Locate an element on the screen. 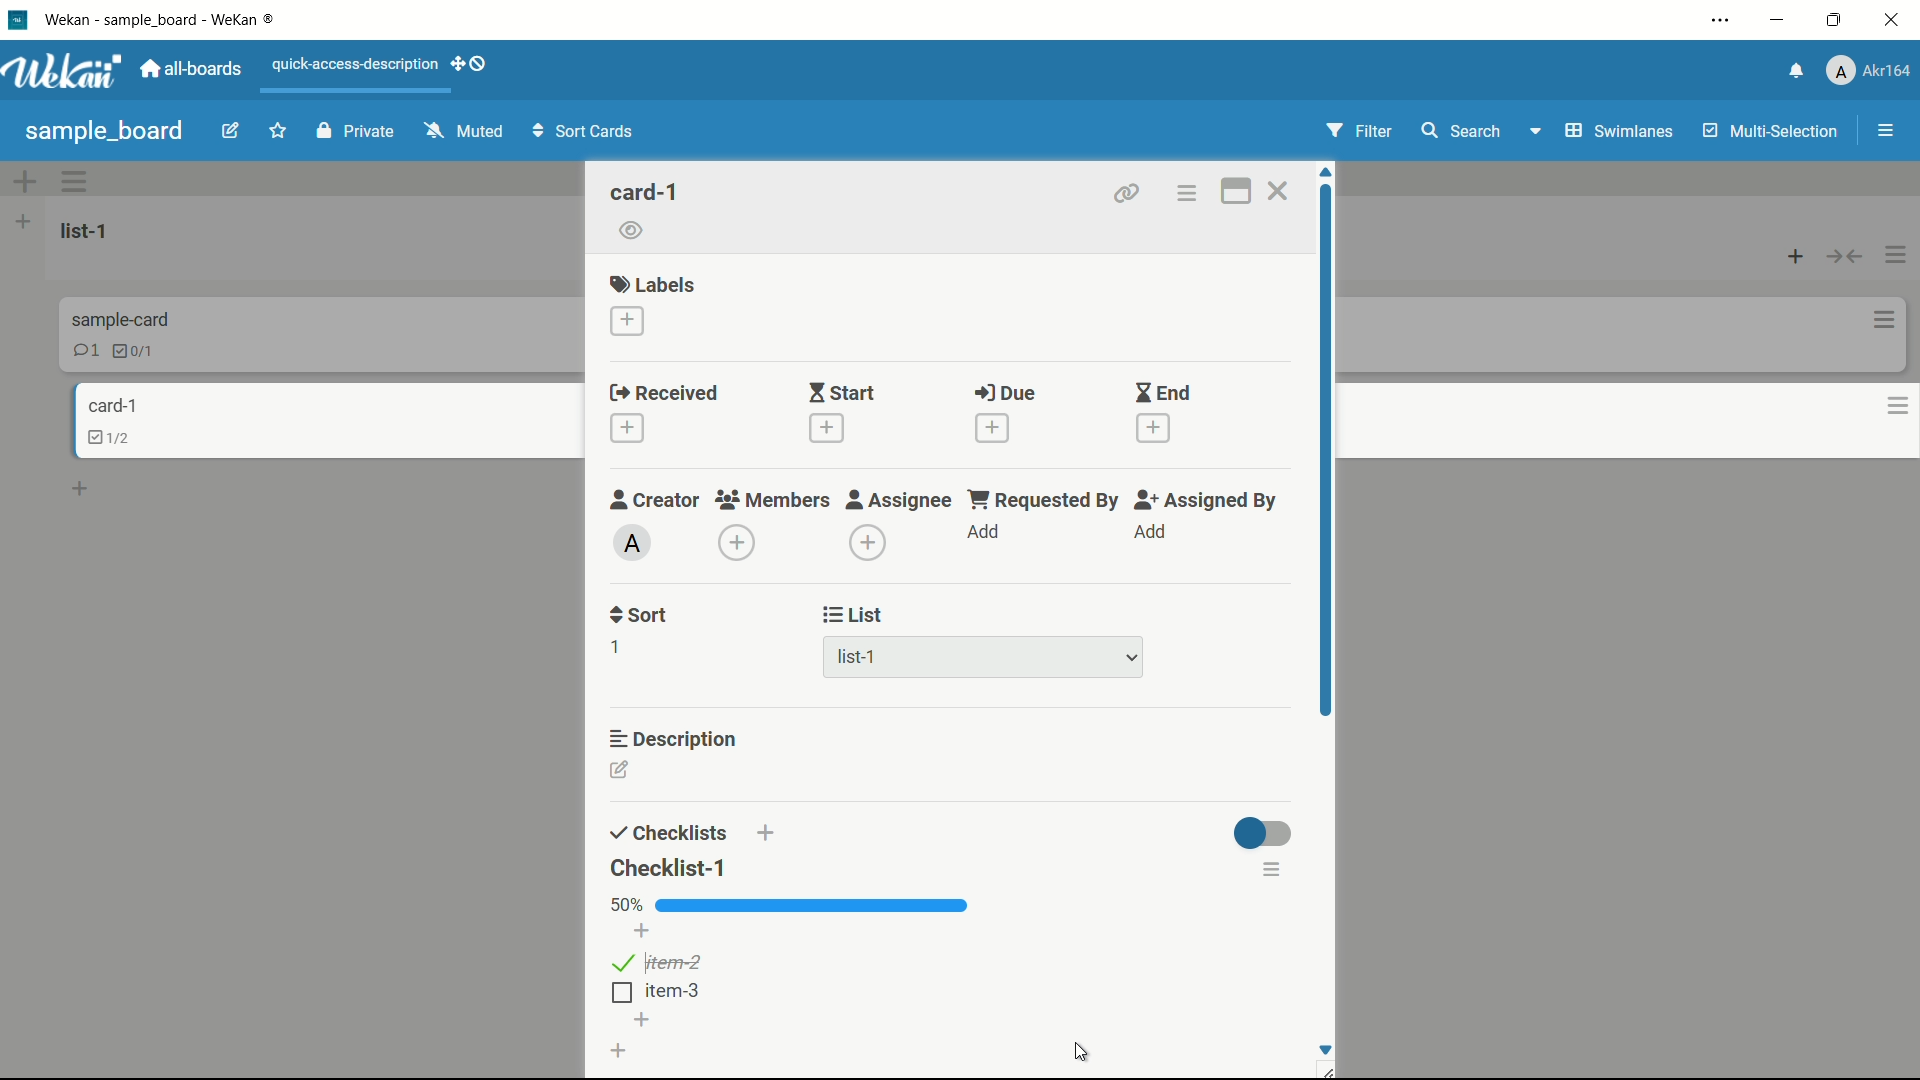 This screenshot has width=1920, height=1080. muted is located at coordinates (466, 130).